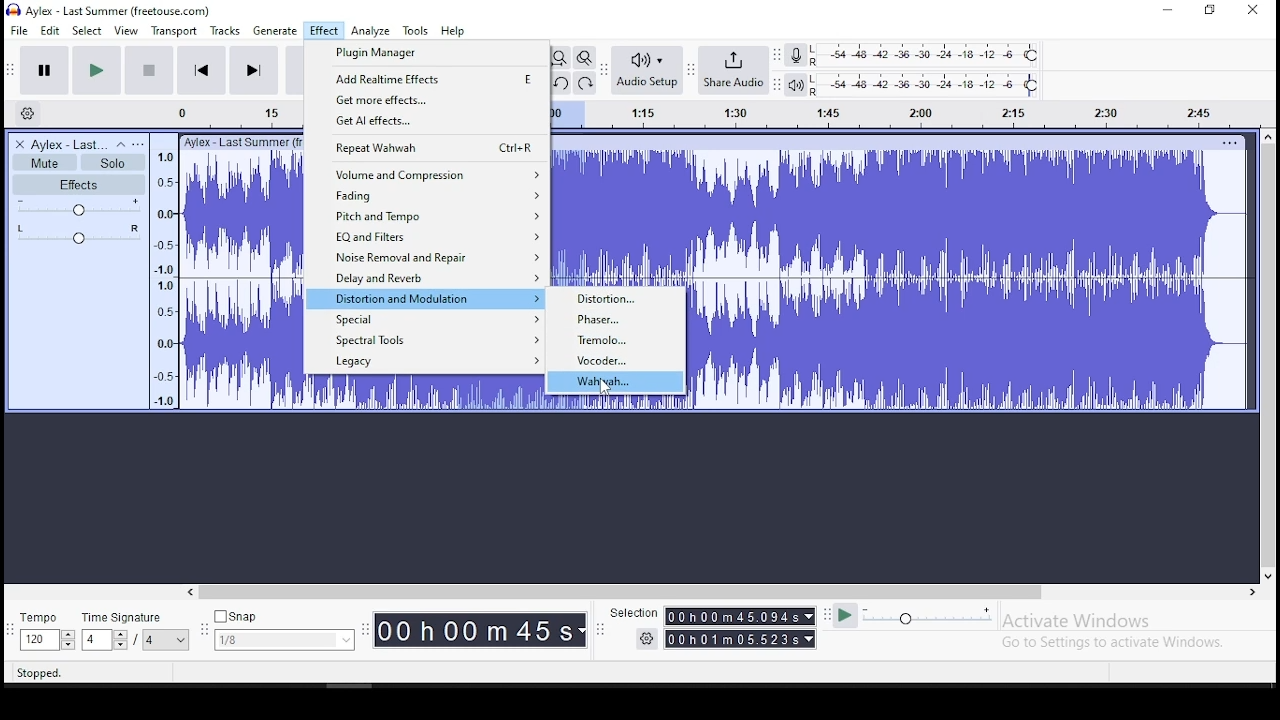  Describe the element at coordinates (425, 216) in the screenshot. I see `pitch and tempo` at that location.